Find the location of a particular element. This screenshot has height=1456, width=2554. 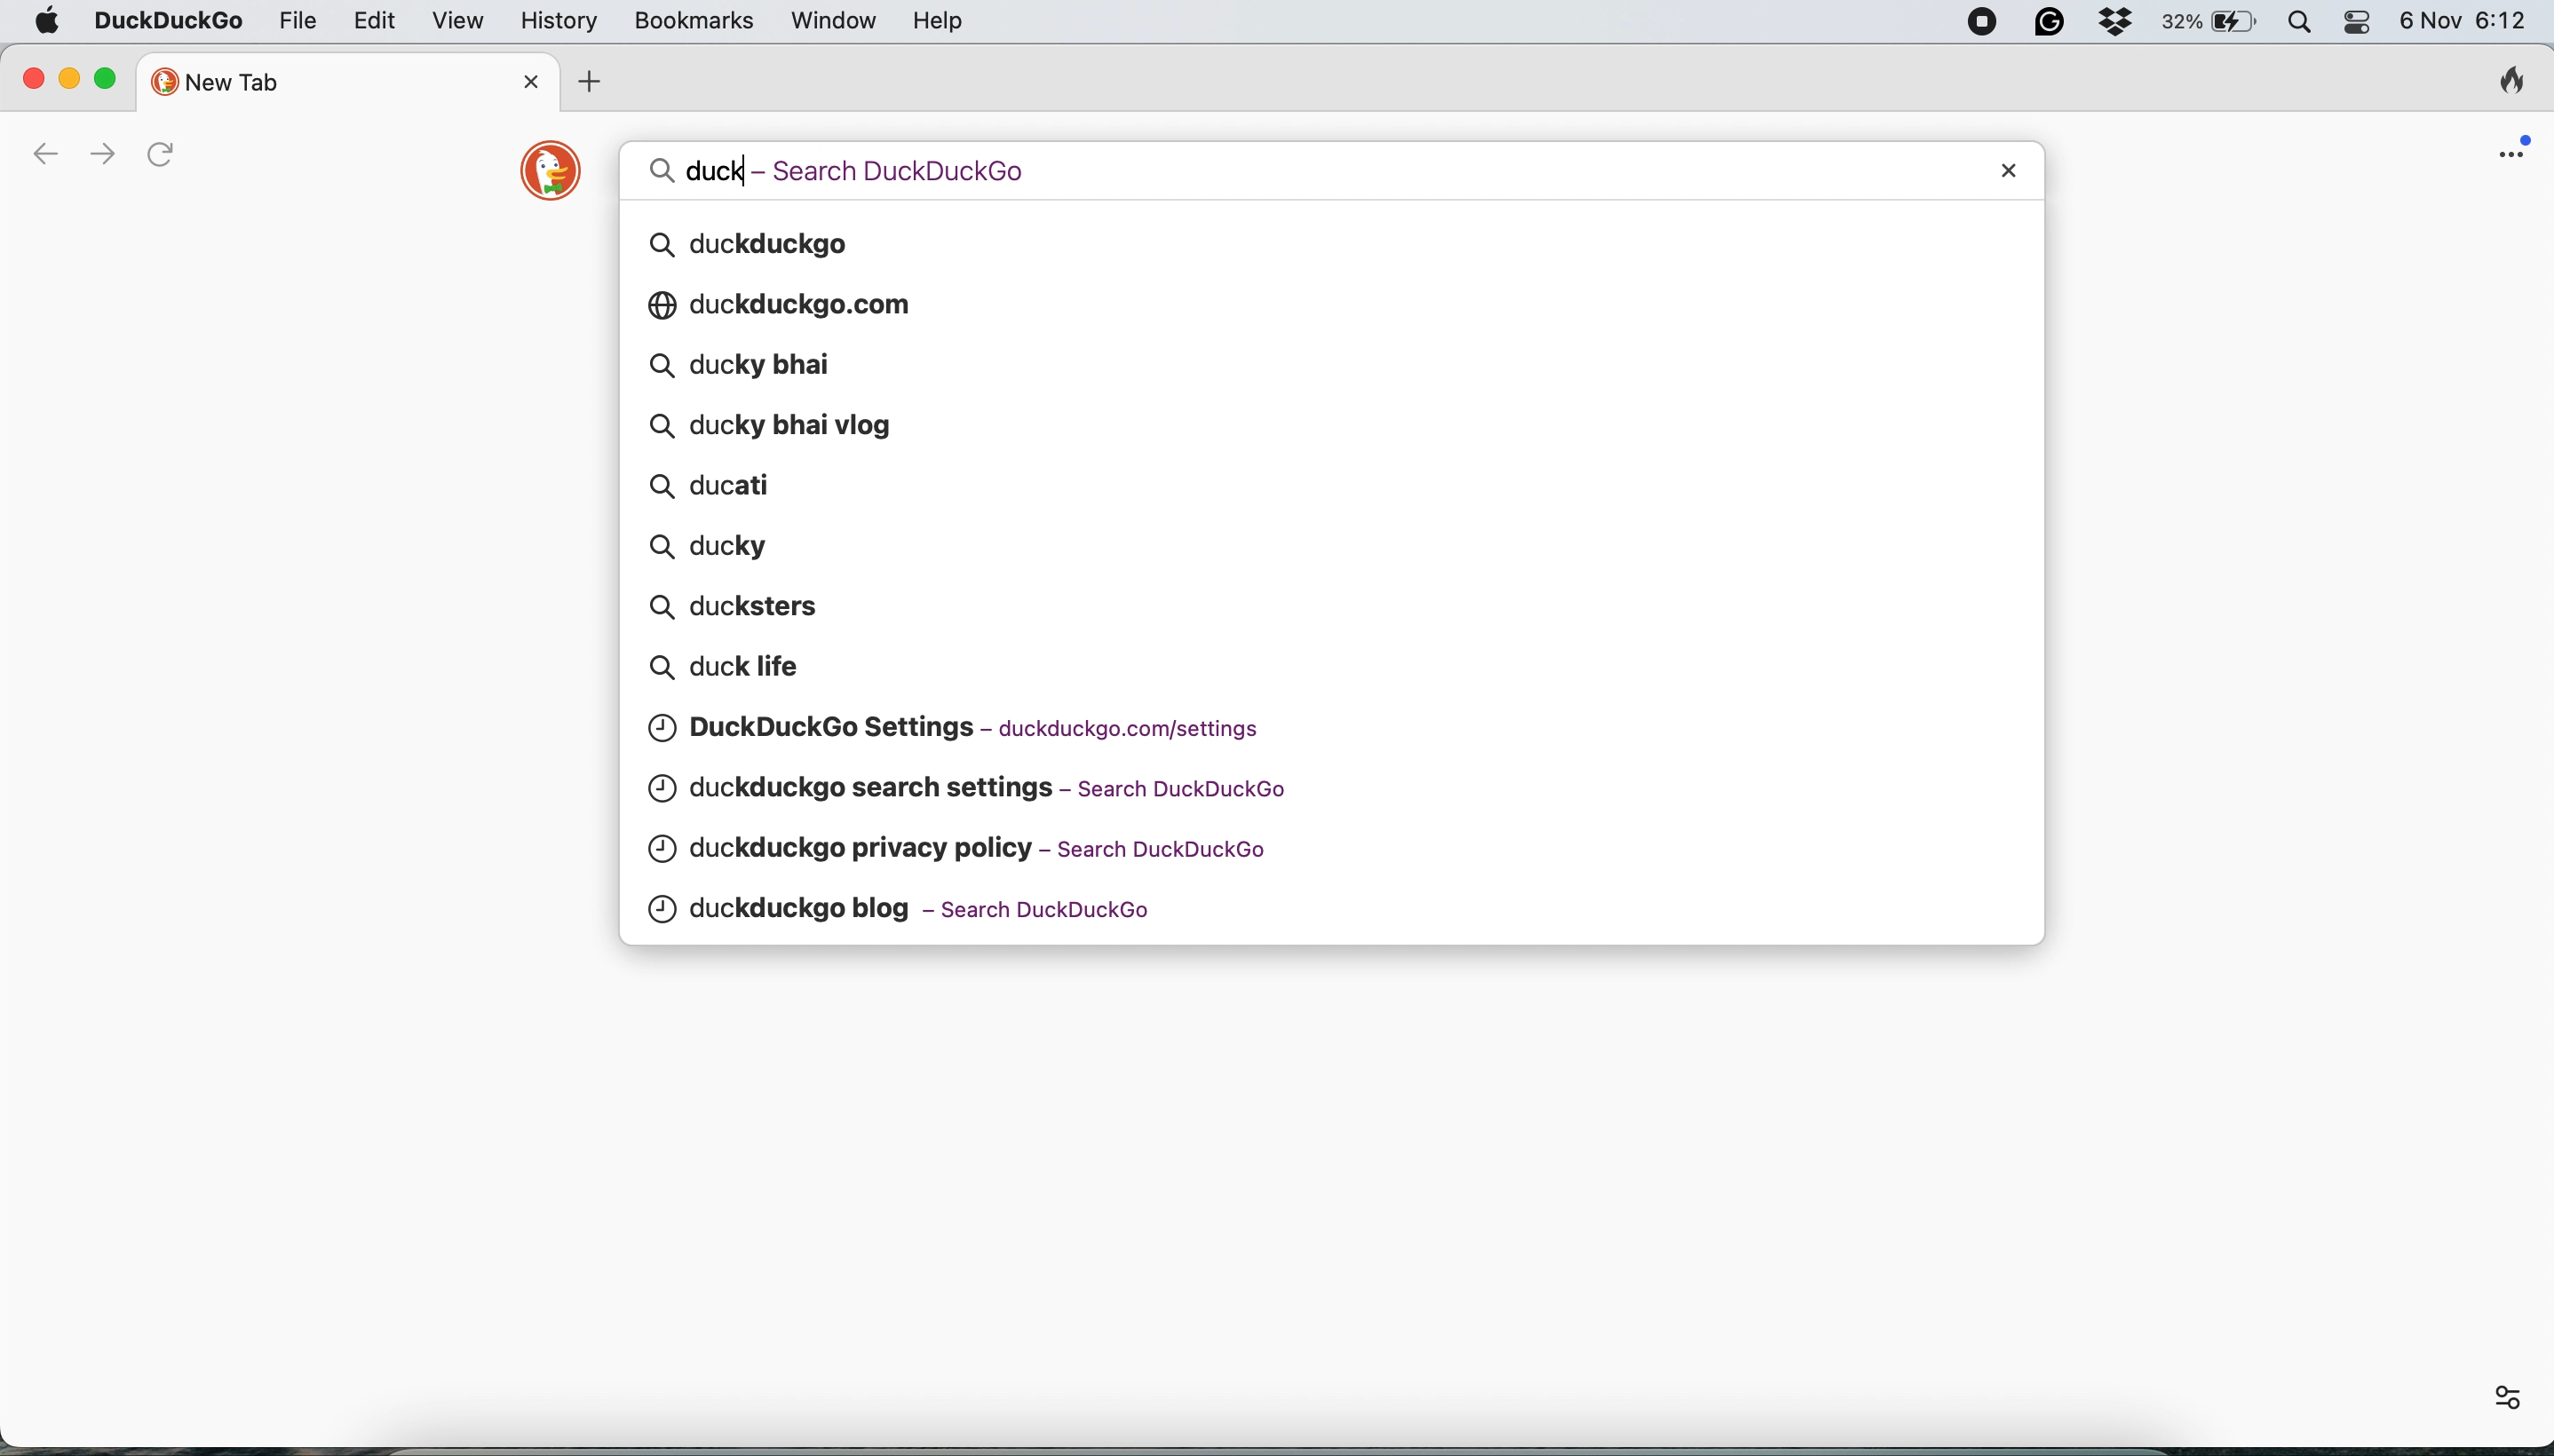

add new tab is located at coordinates (583, 82).